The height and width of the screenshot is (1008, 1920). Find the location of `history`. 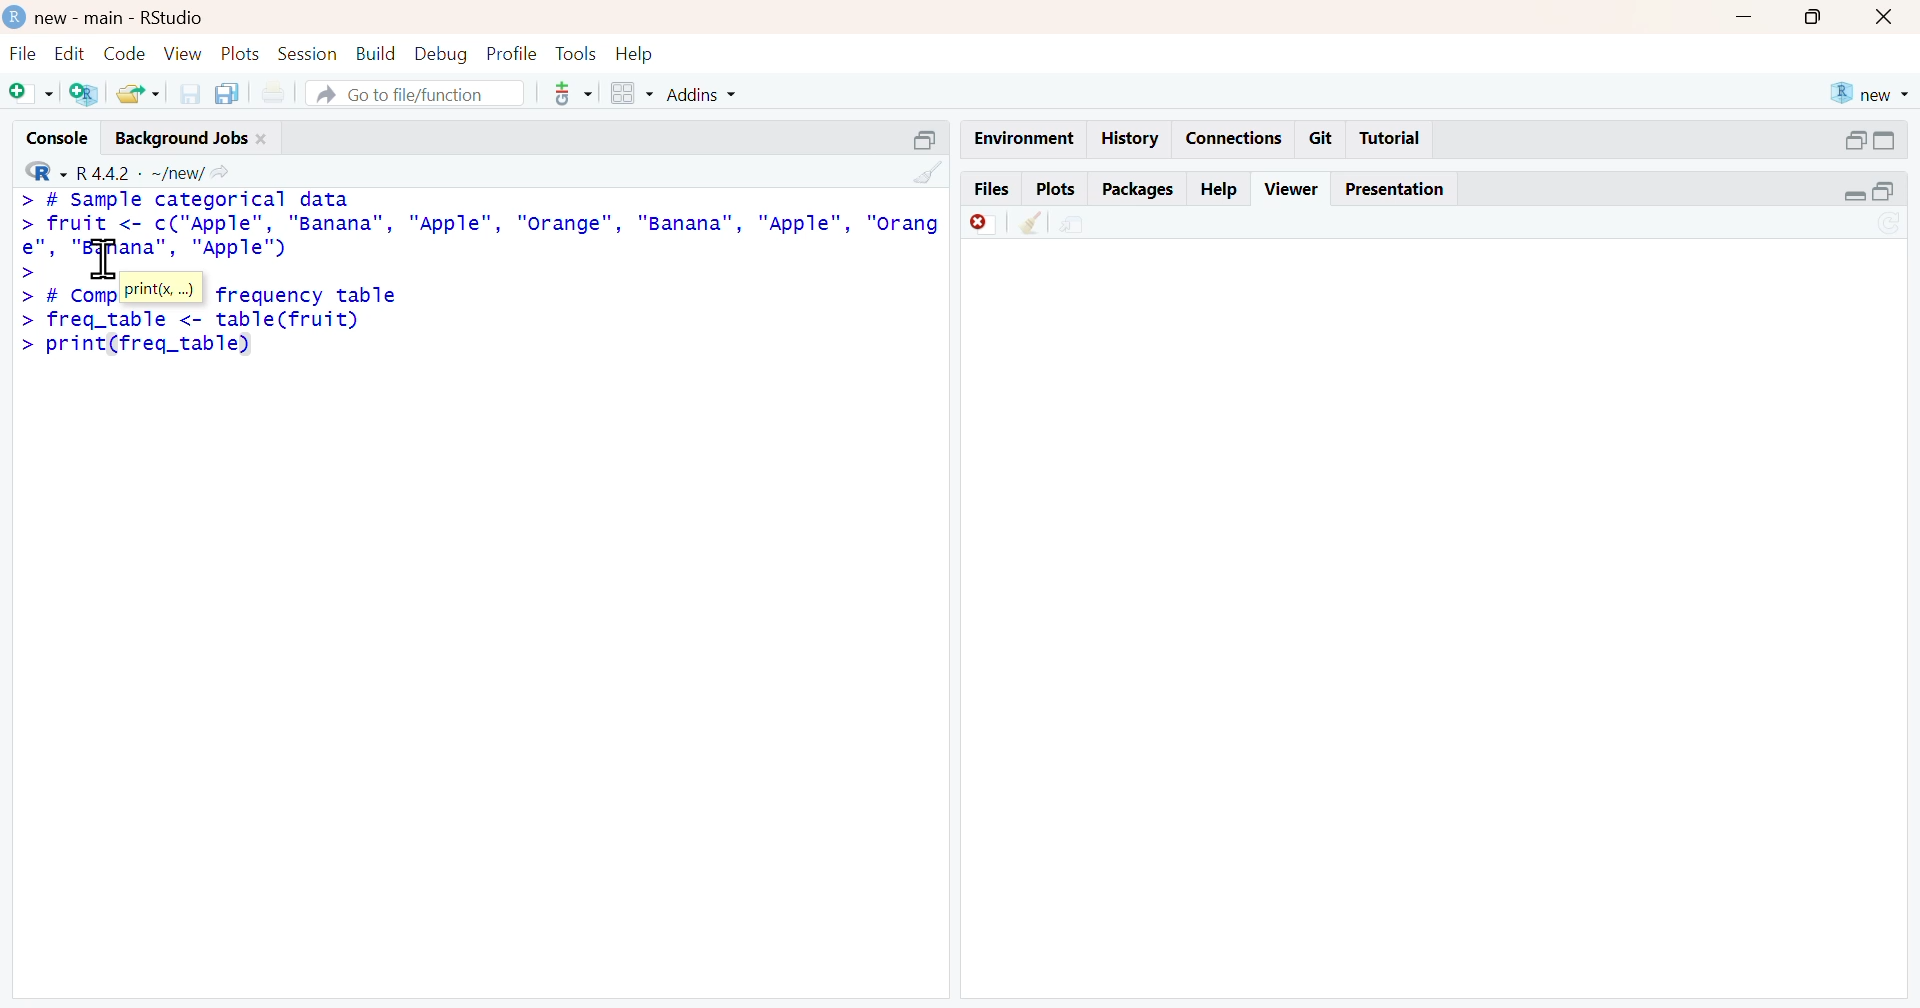

history is located at coordinates (1129, 138).